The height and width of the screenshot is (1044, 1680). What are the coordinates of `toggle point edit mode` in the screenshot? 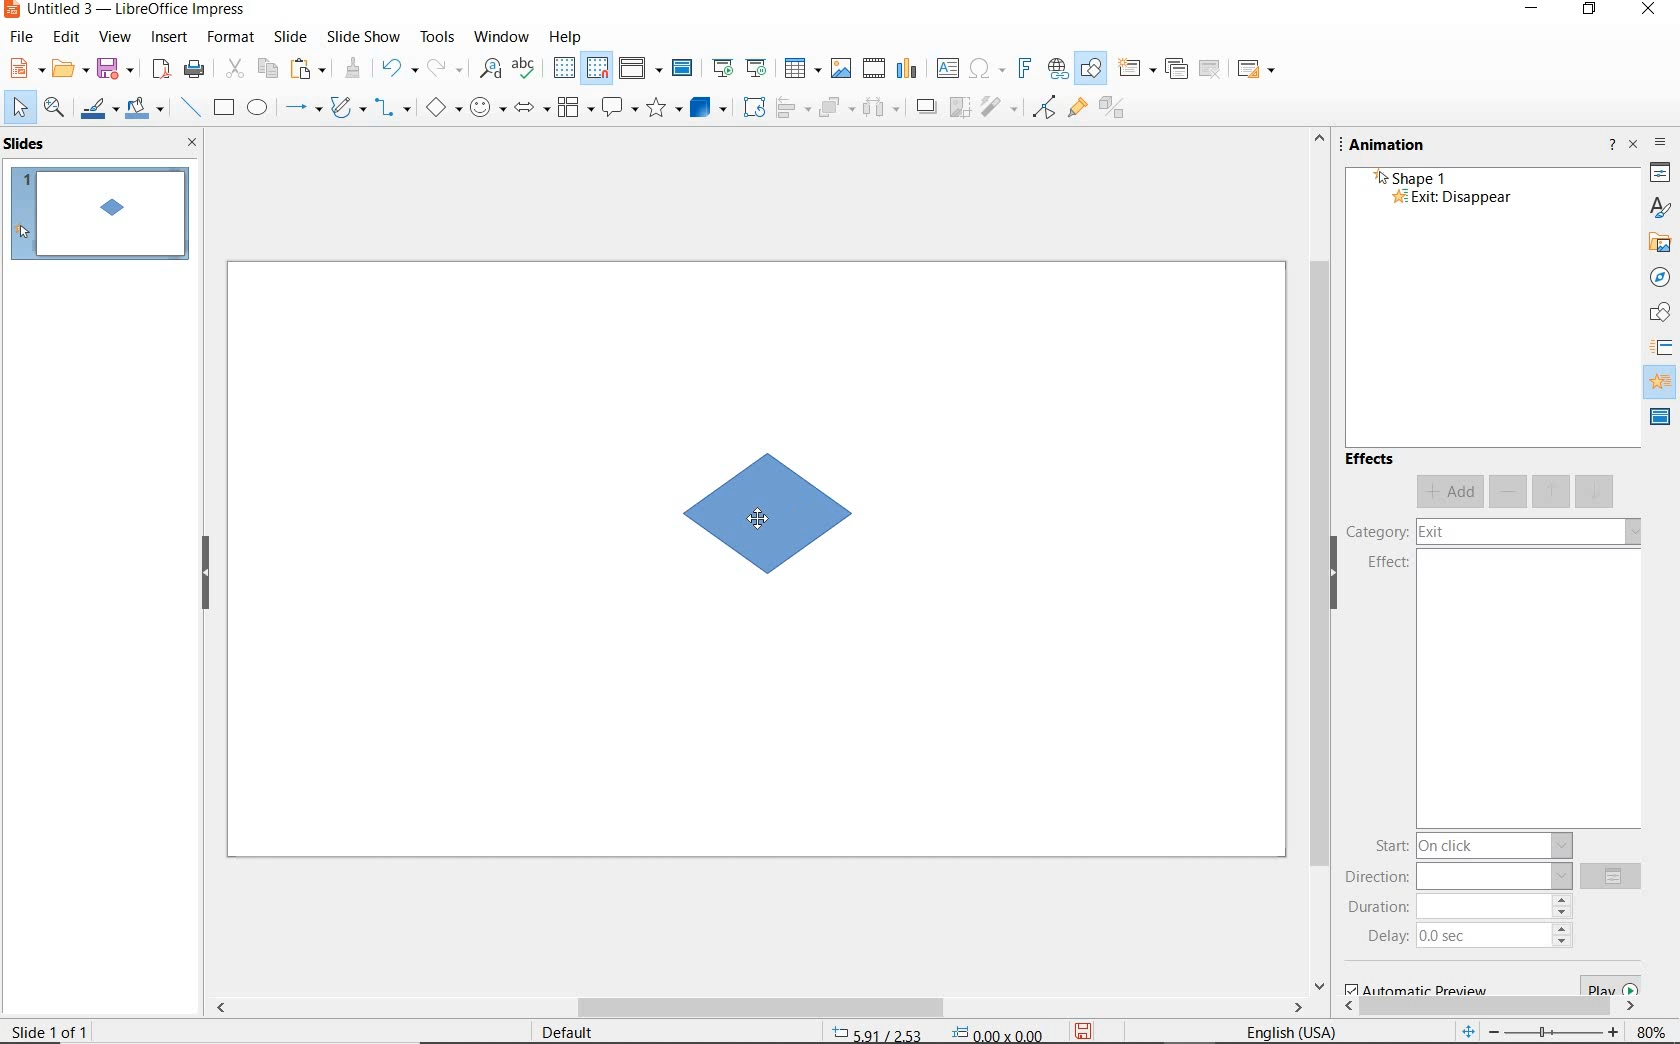 It's located at (1044, 108).